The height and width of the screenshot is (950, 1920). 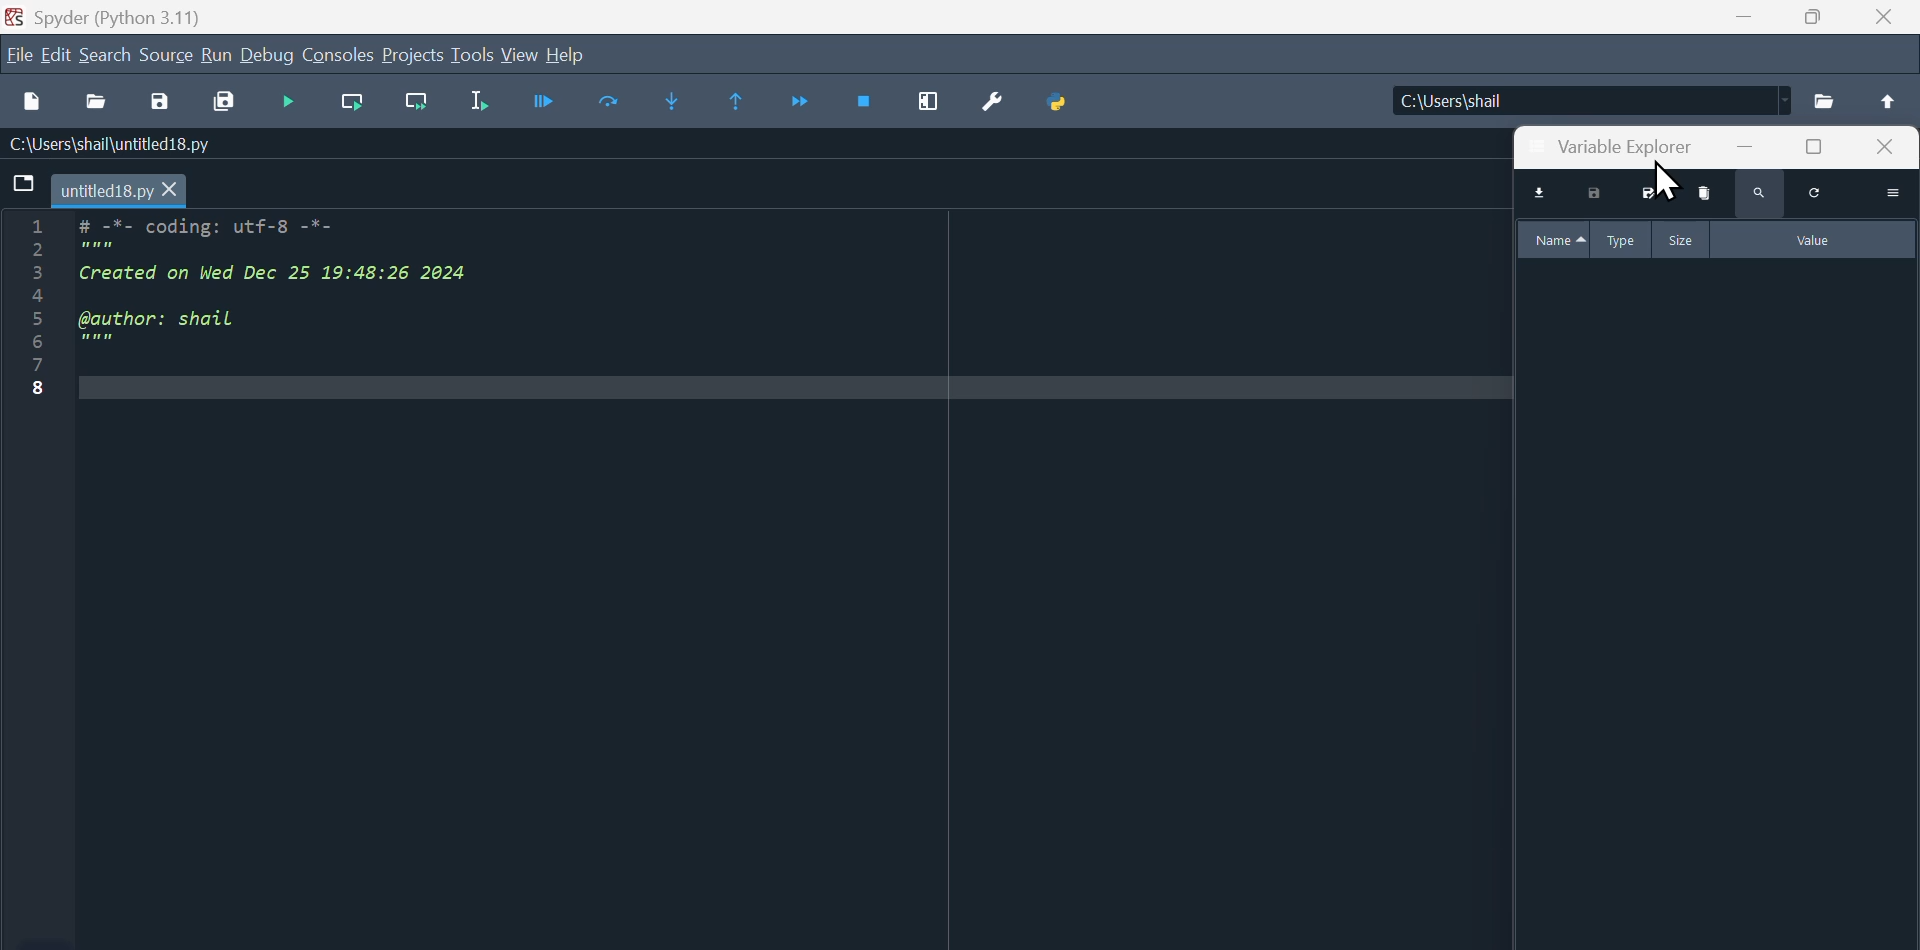 I want to click on , so click(x=553, y=108).